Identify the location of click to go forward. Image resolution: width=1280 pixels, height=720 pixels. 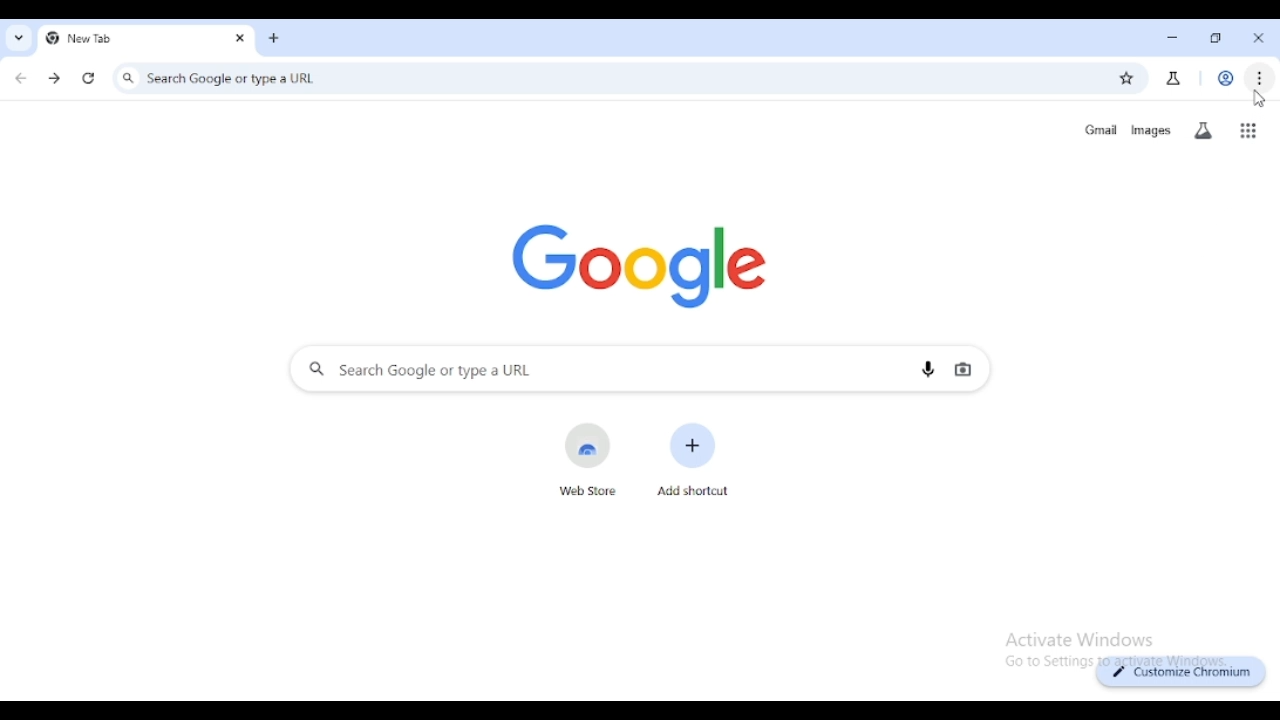
(54, 78).